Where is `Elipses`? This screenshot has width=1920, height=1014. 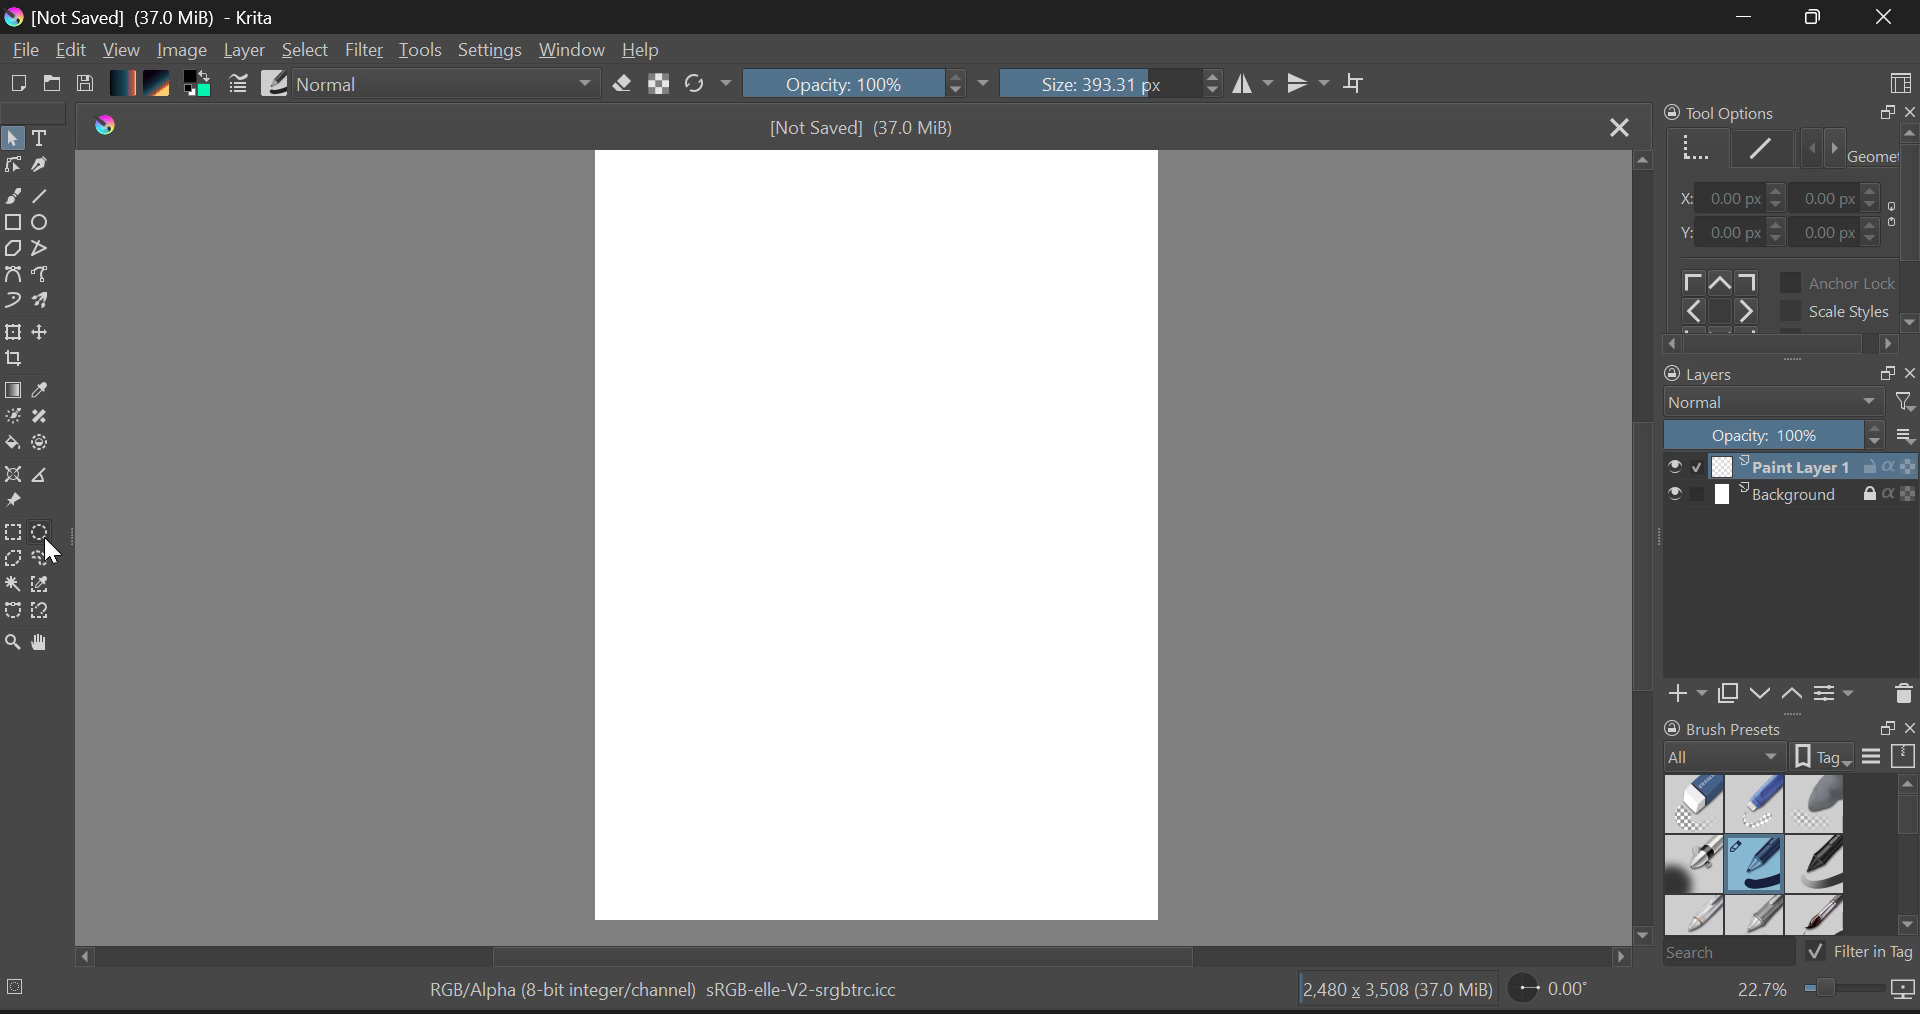
Elipses is located at coordinates (43, 225).